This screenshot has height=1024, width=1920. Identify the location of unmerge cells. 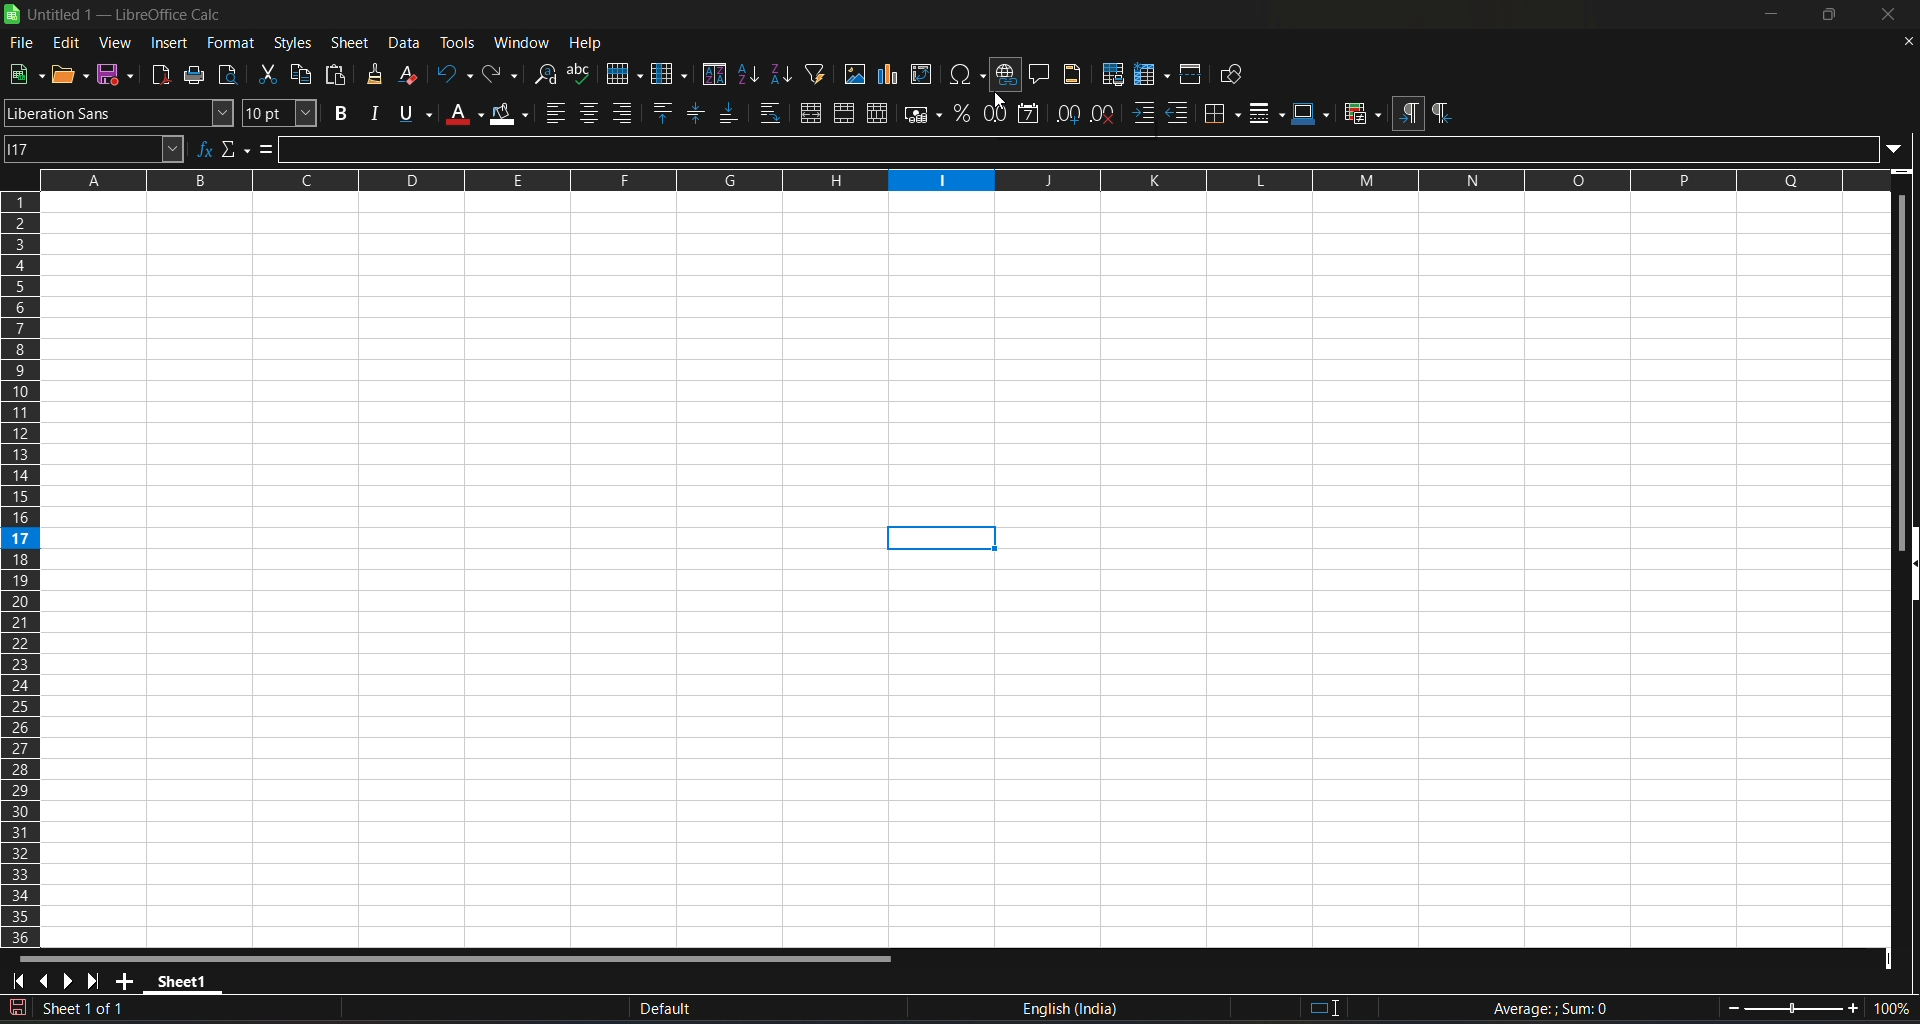
(879, 113).